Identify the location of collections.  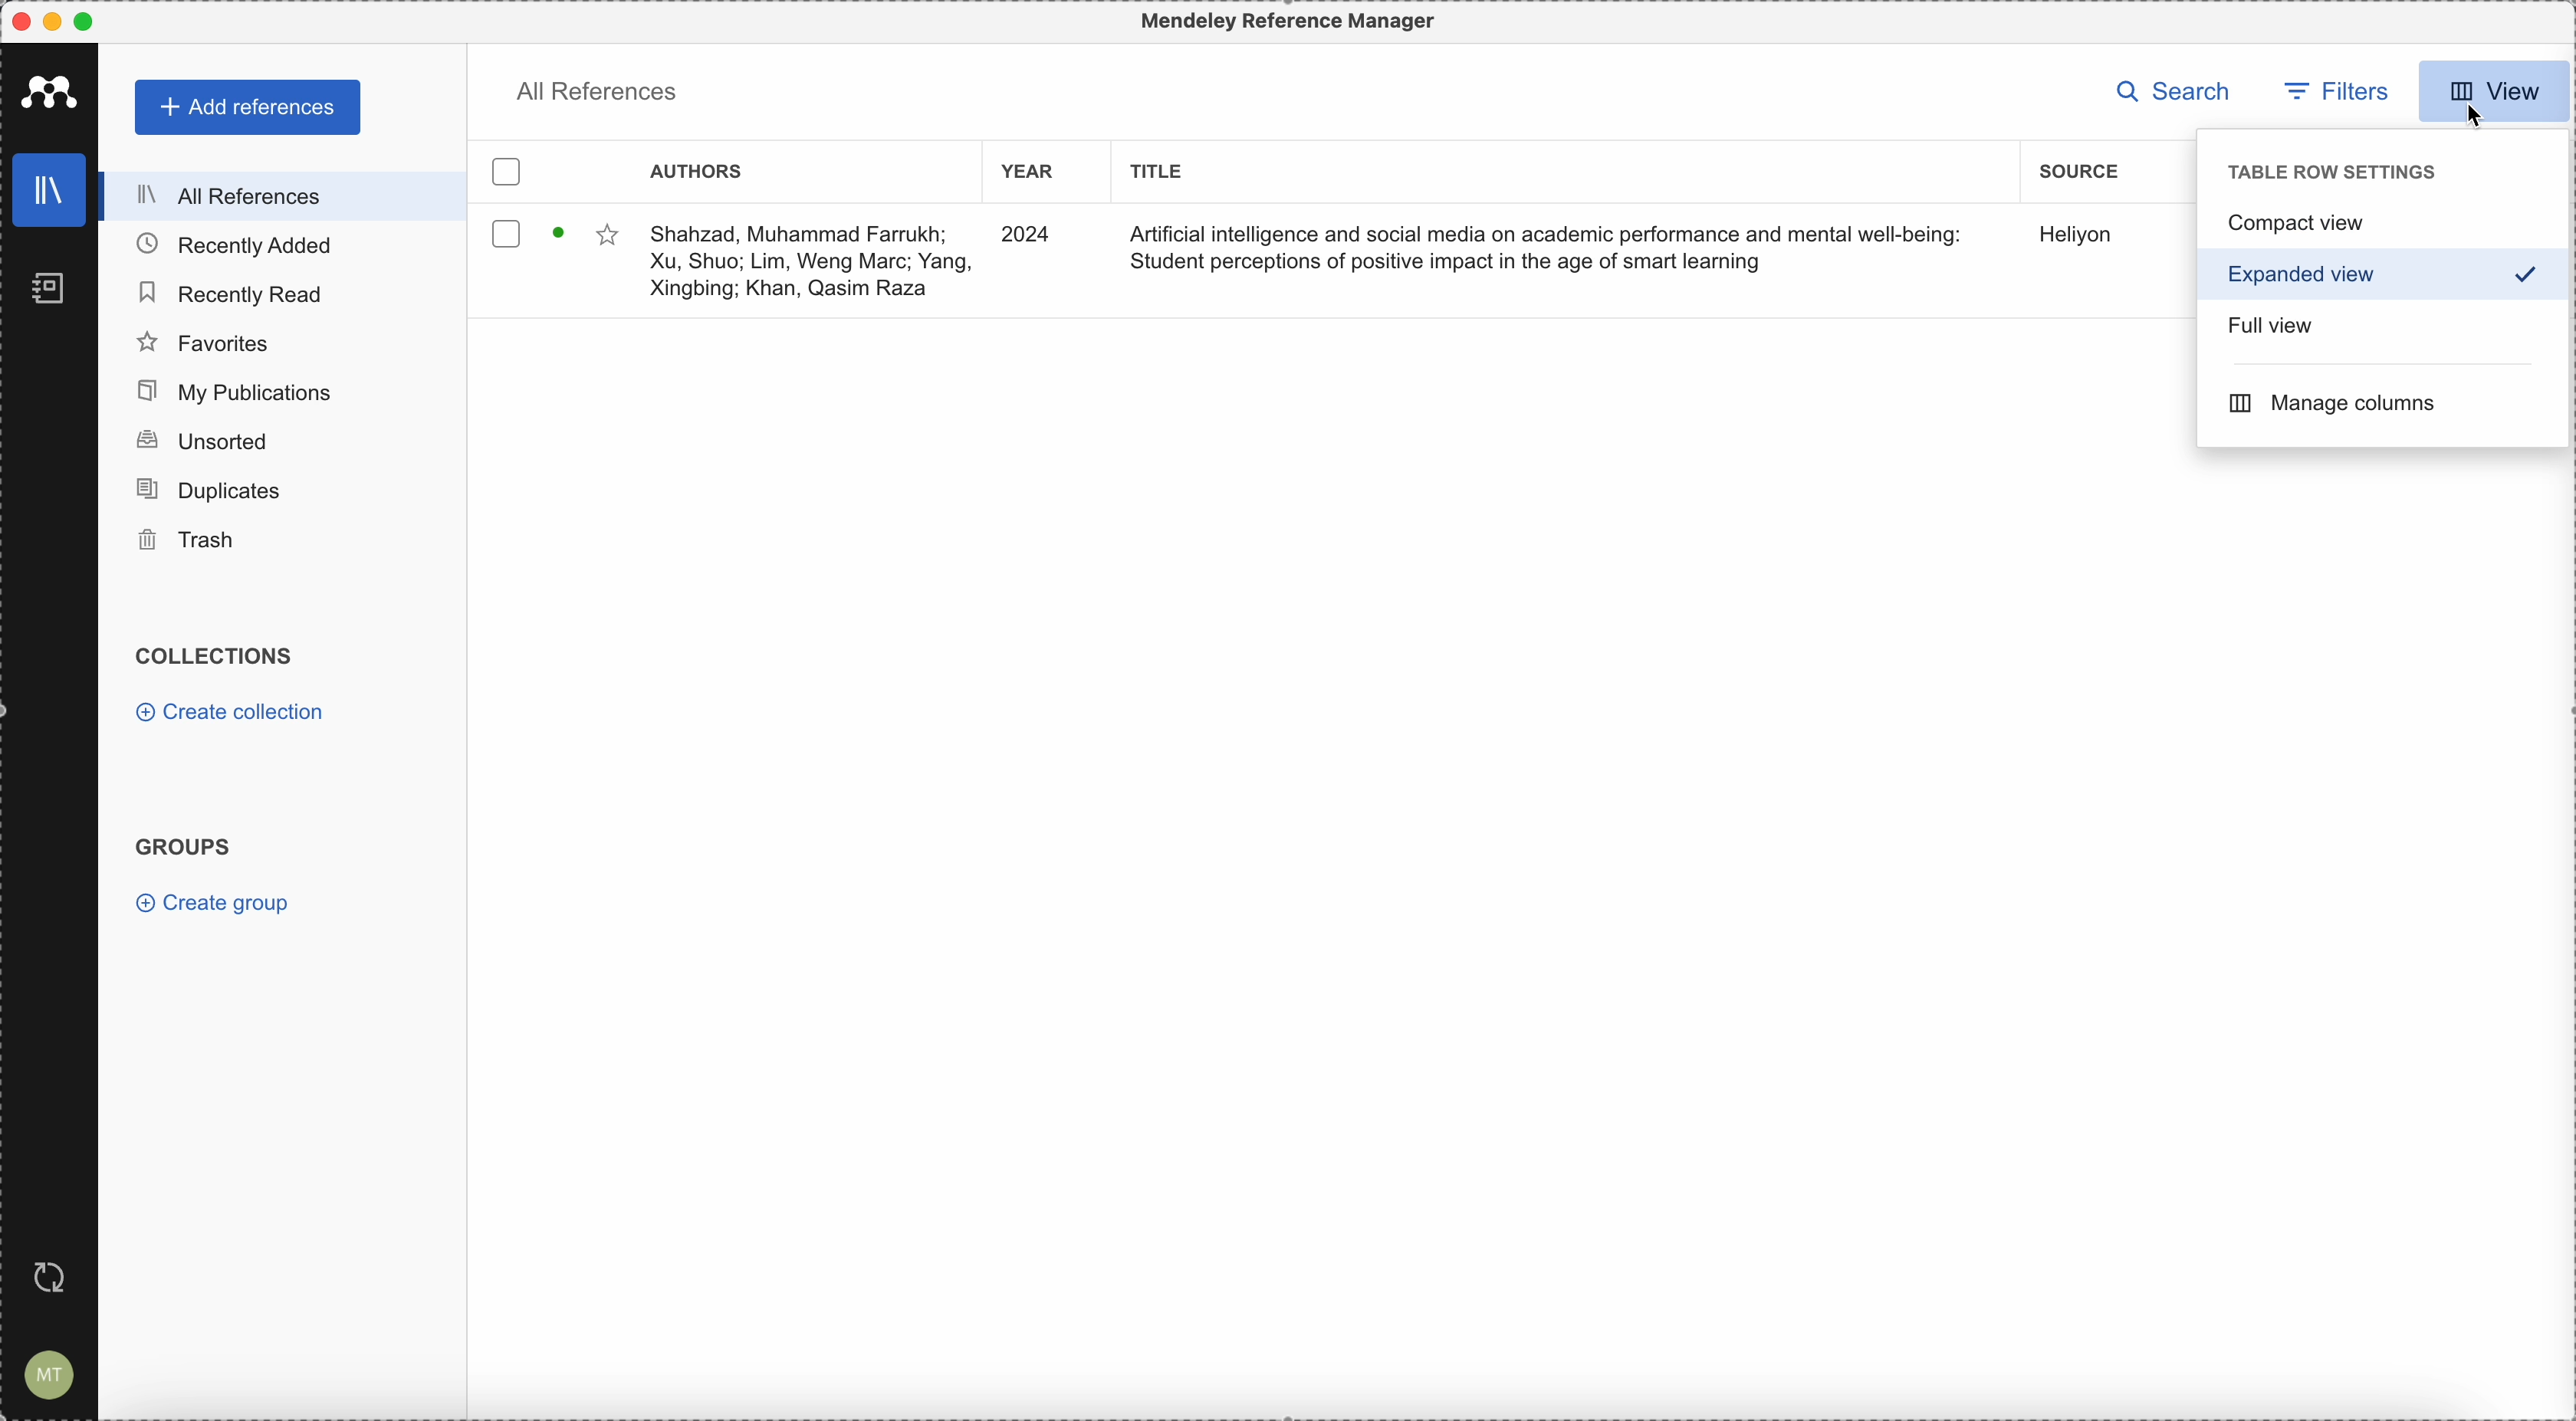
(214, 654).